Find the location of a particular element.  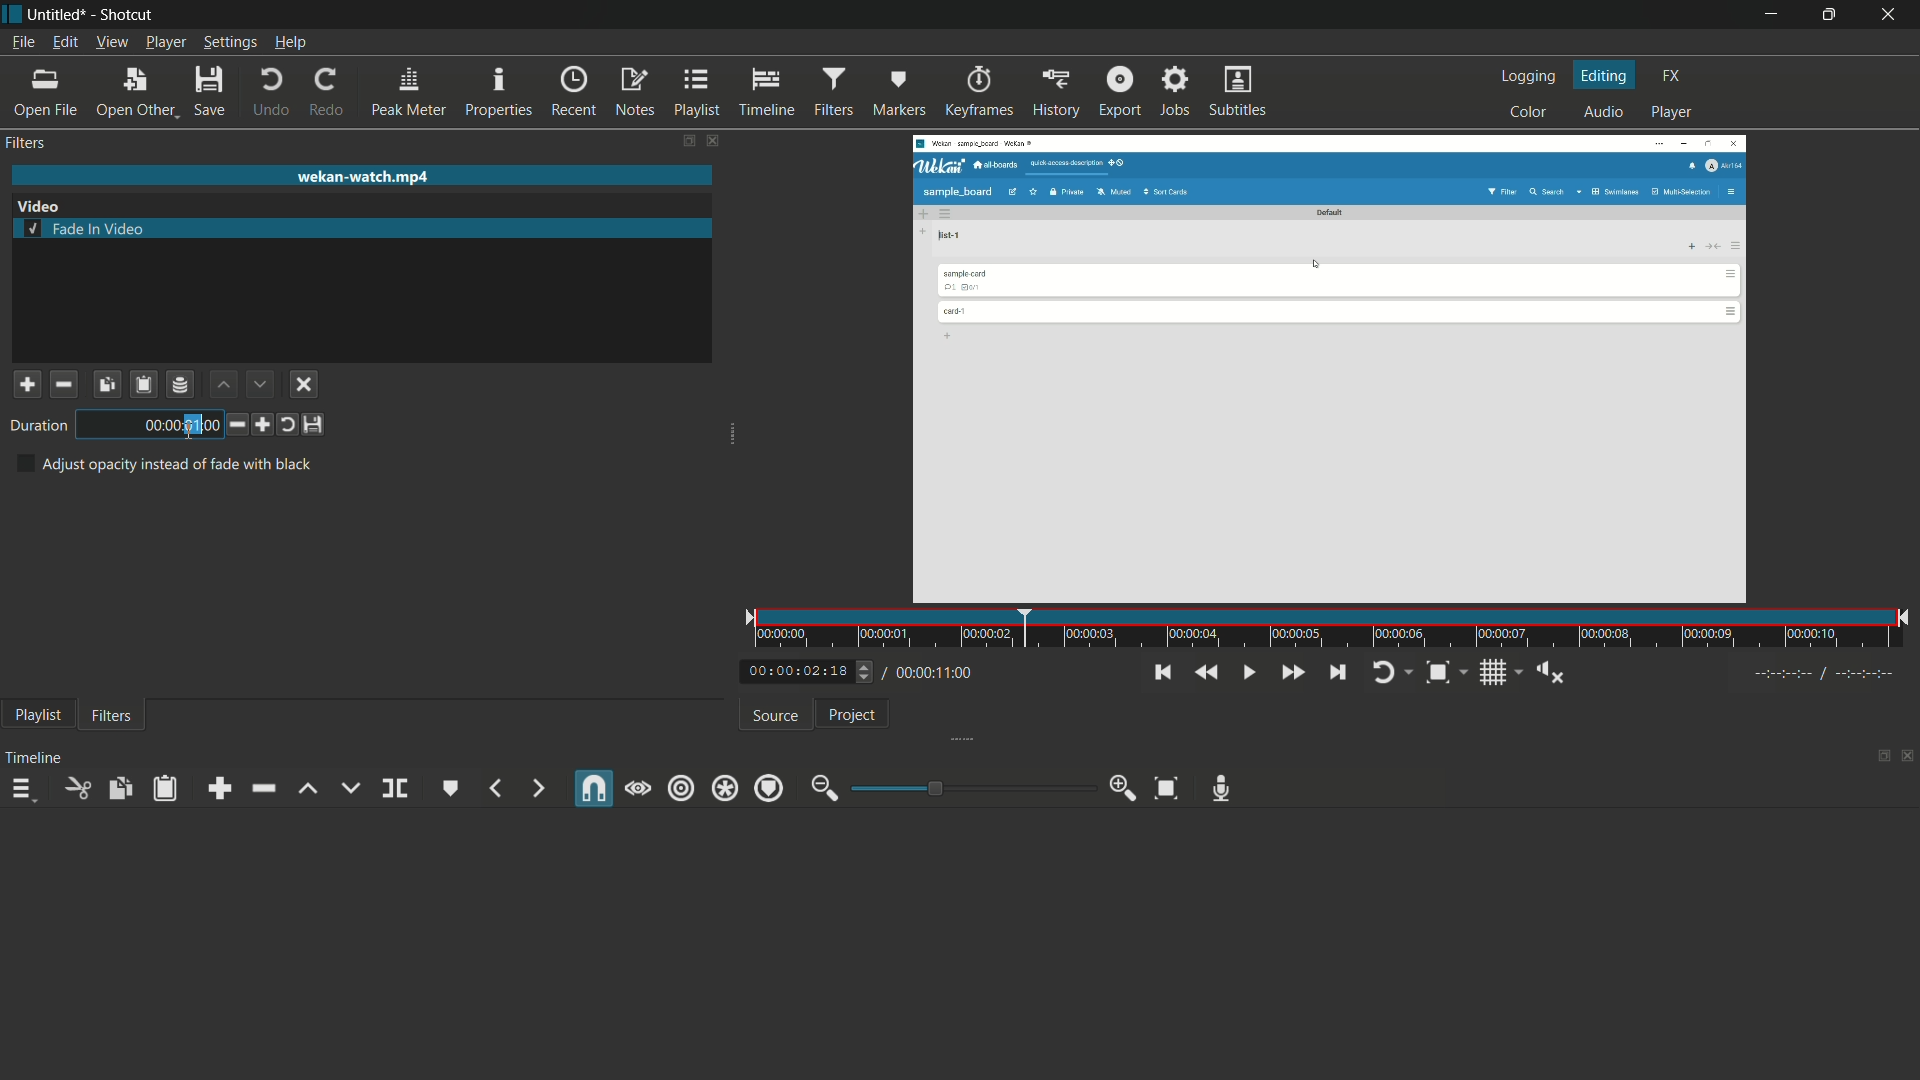

lift is located at coordinates (309, 788).